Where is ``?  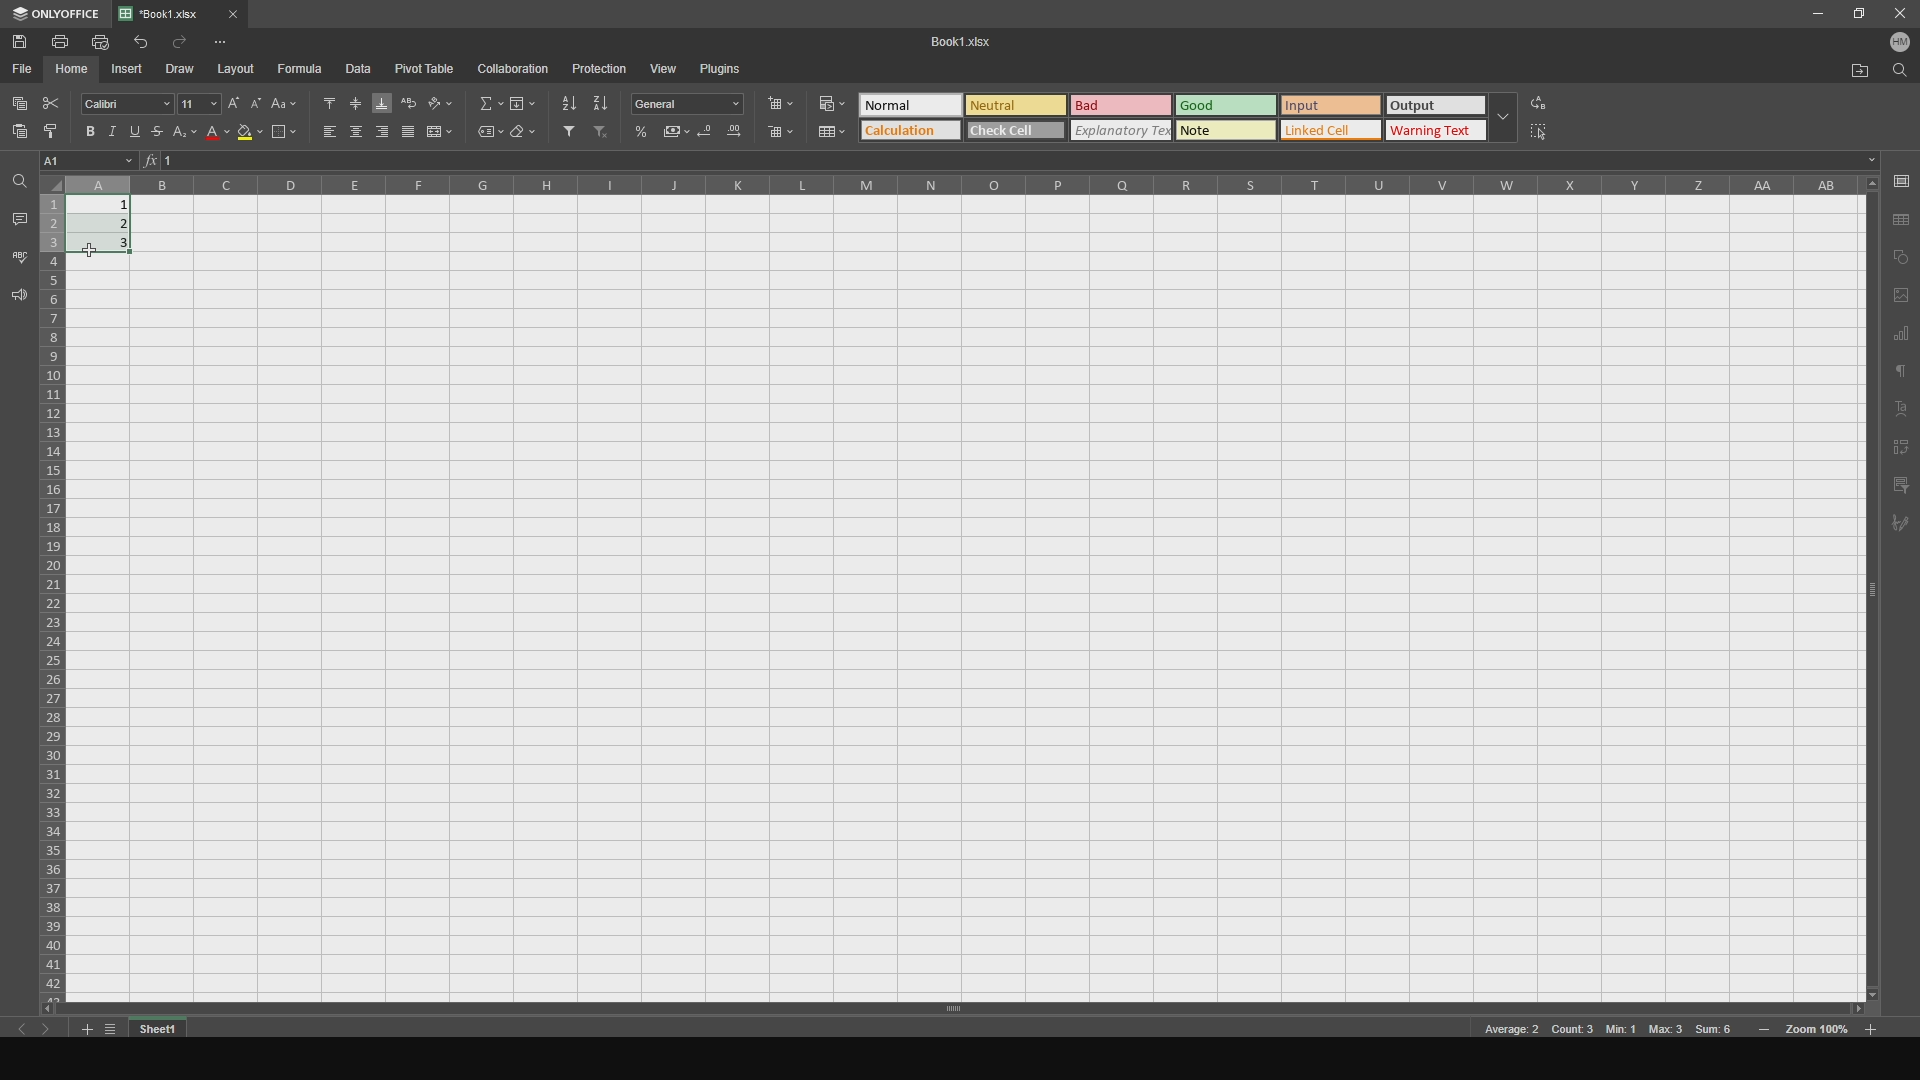  is located at coordinates (830, 132).